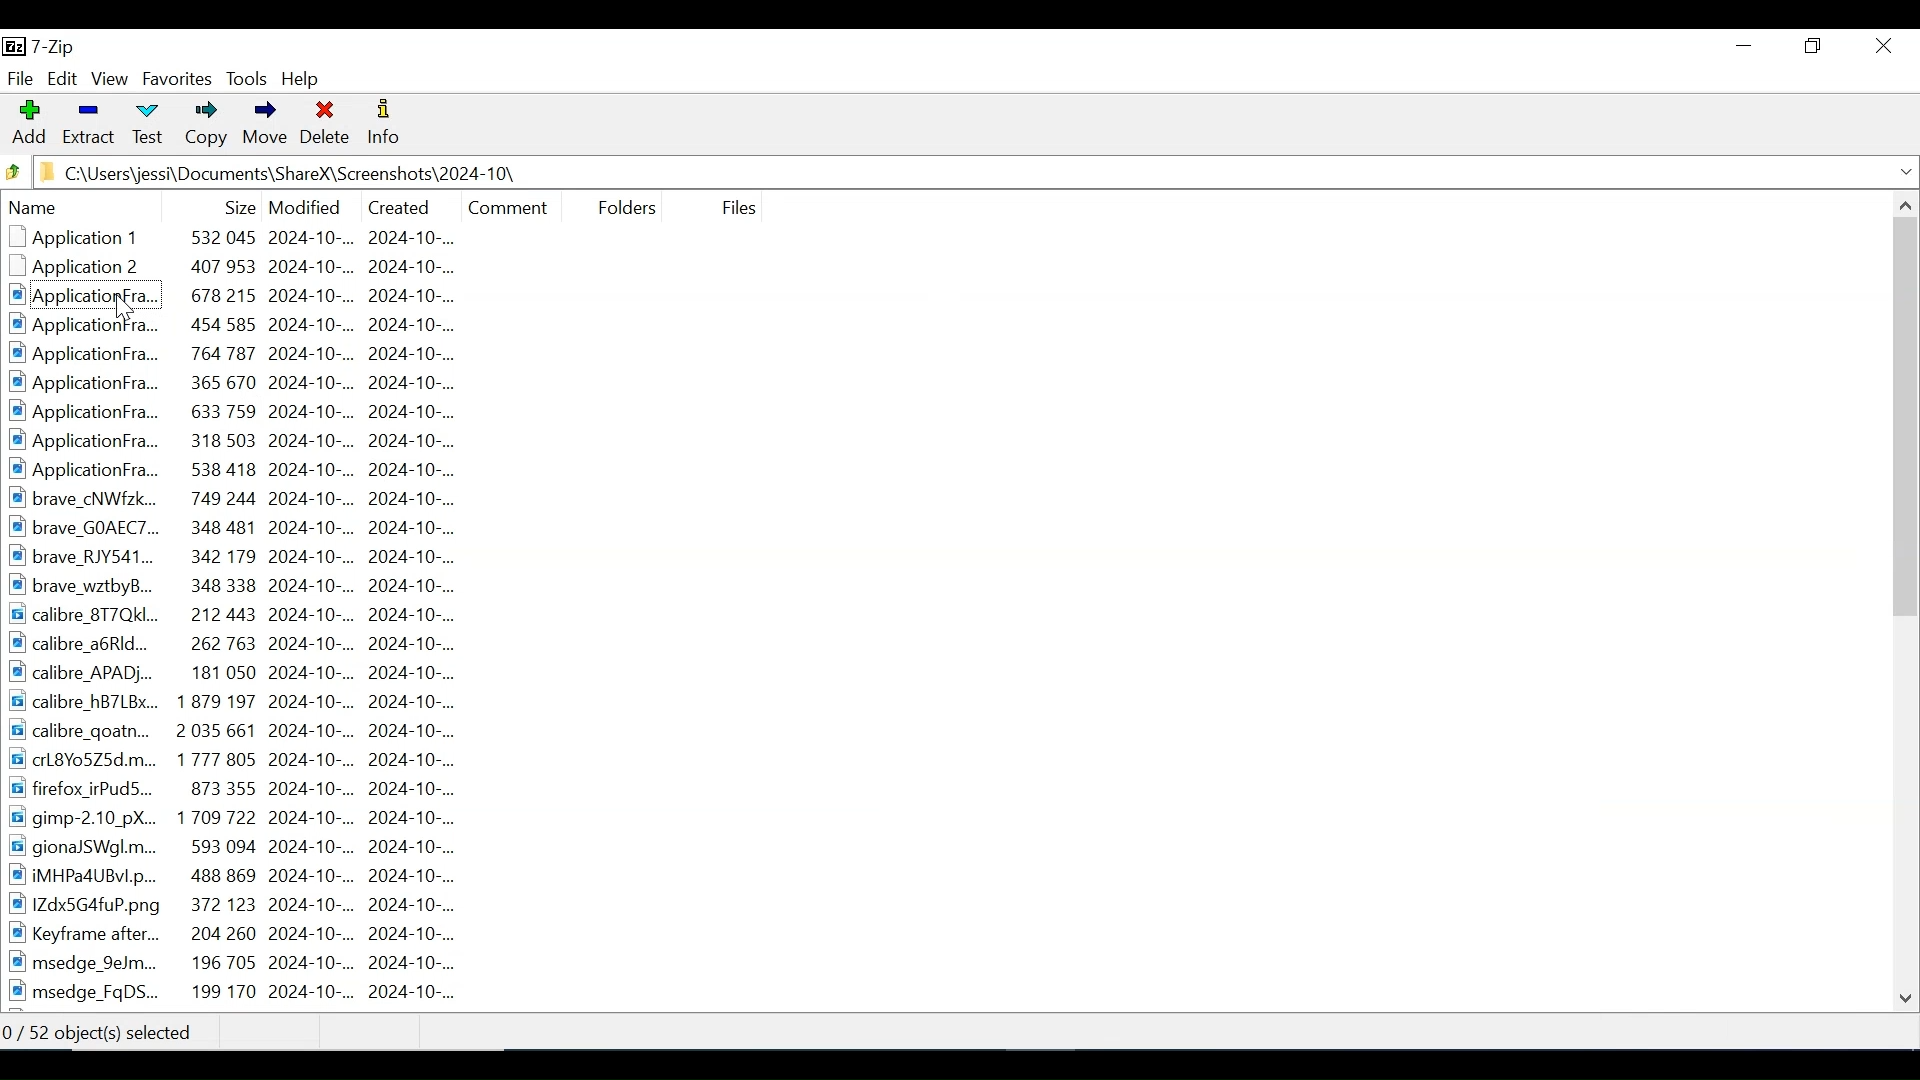 This screenshot has width=1920, height=1080. Describe the element at coordinates (257, 584) in the screenshot. I see ` brave_wztbyB... 348 338 2024-10-... 2024-10-...` at that location.